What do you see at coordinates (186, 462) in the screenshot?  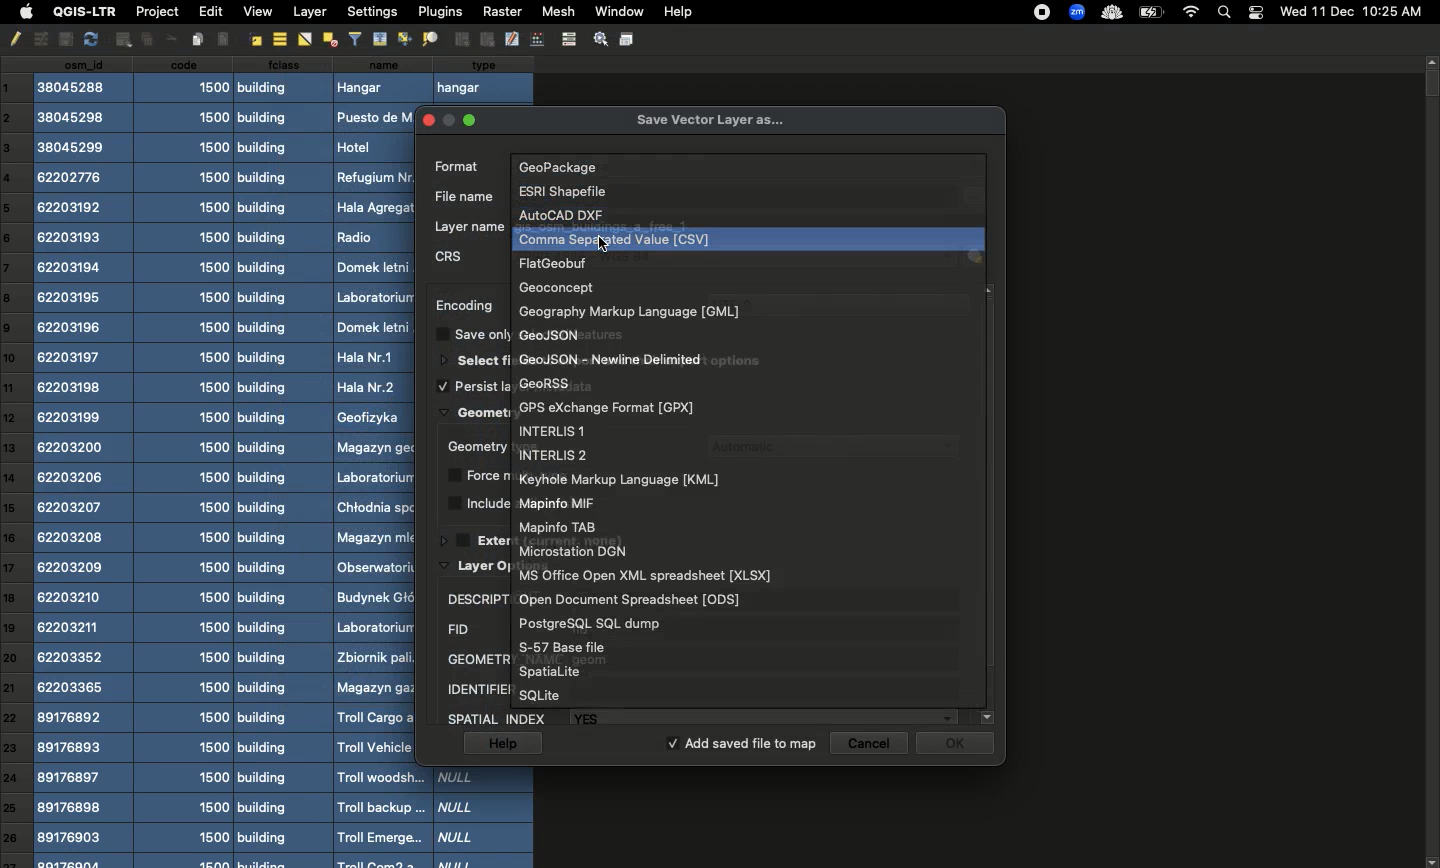 I see `code` at bounding box center [186, 462].